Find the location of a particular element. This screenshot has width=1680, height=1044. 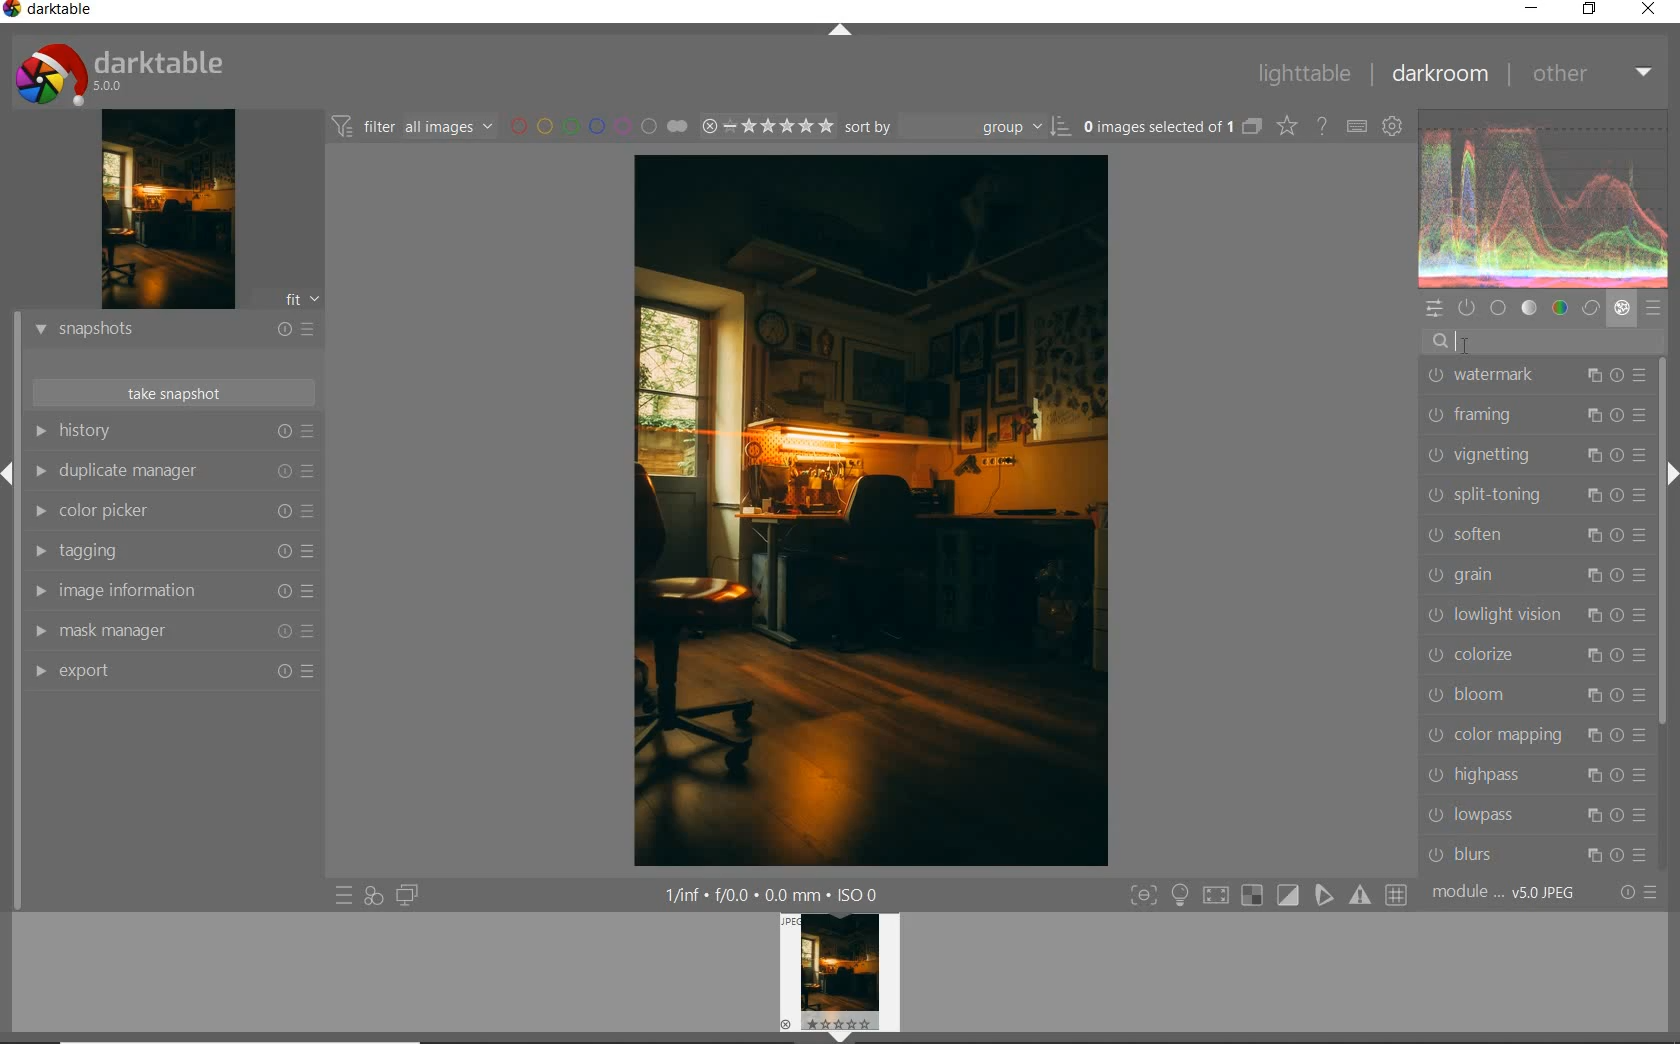

presets is located at coordinates (1657, 308).